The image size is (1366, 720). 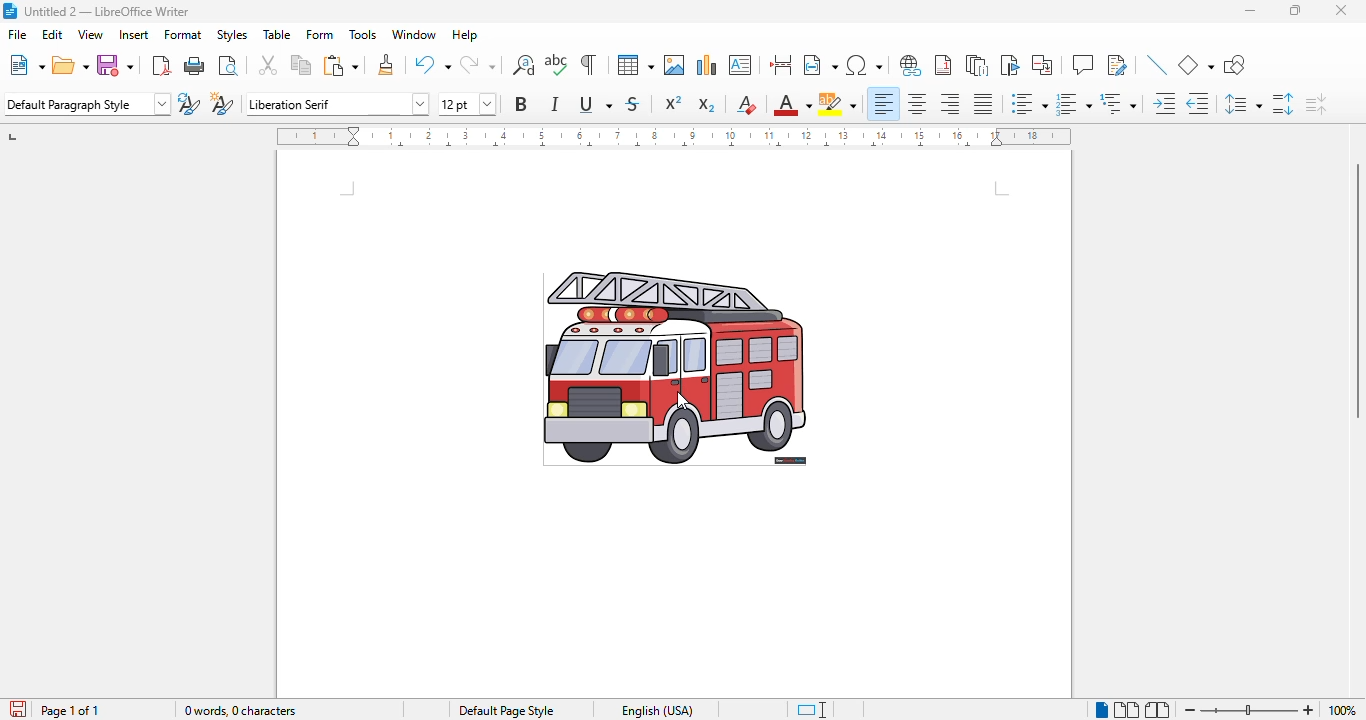 I want to click on italic, so click(x=557, y=103).